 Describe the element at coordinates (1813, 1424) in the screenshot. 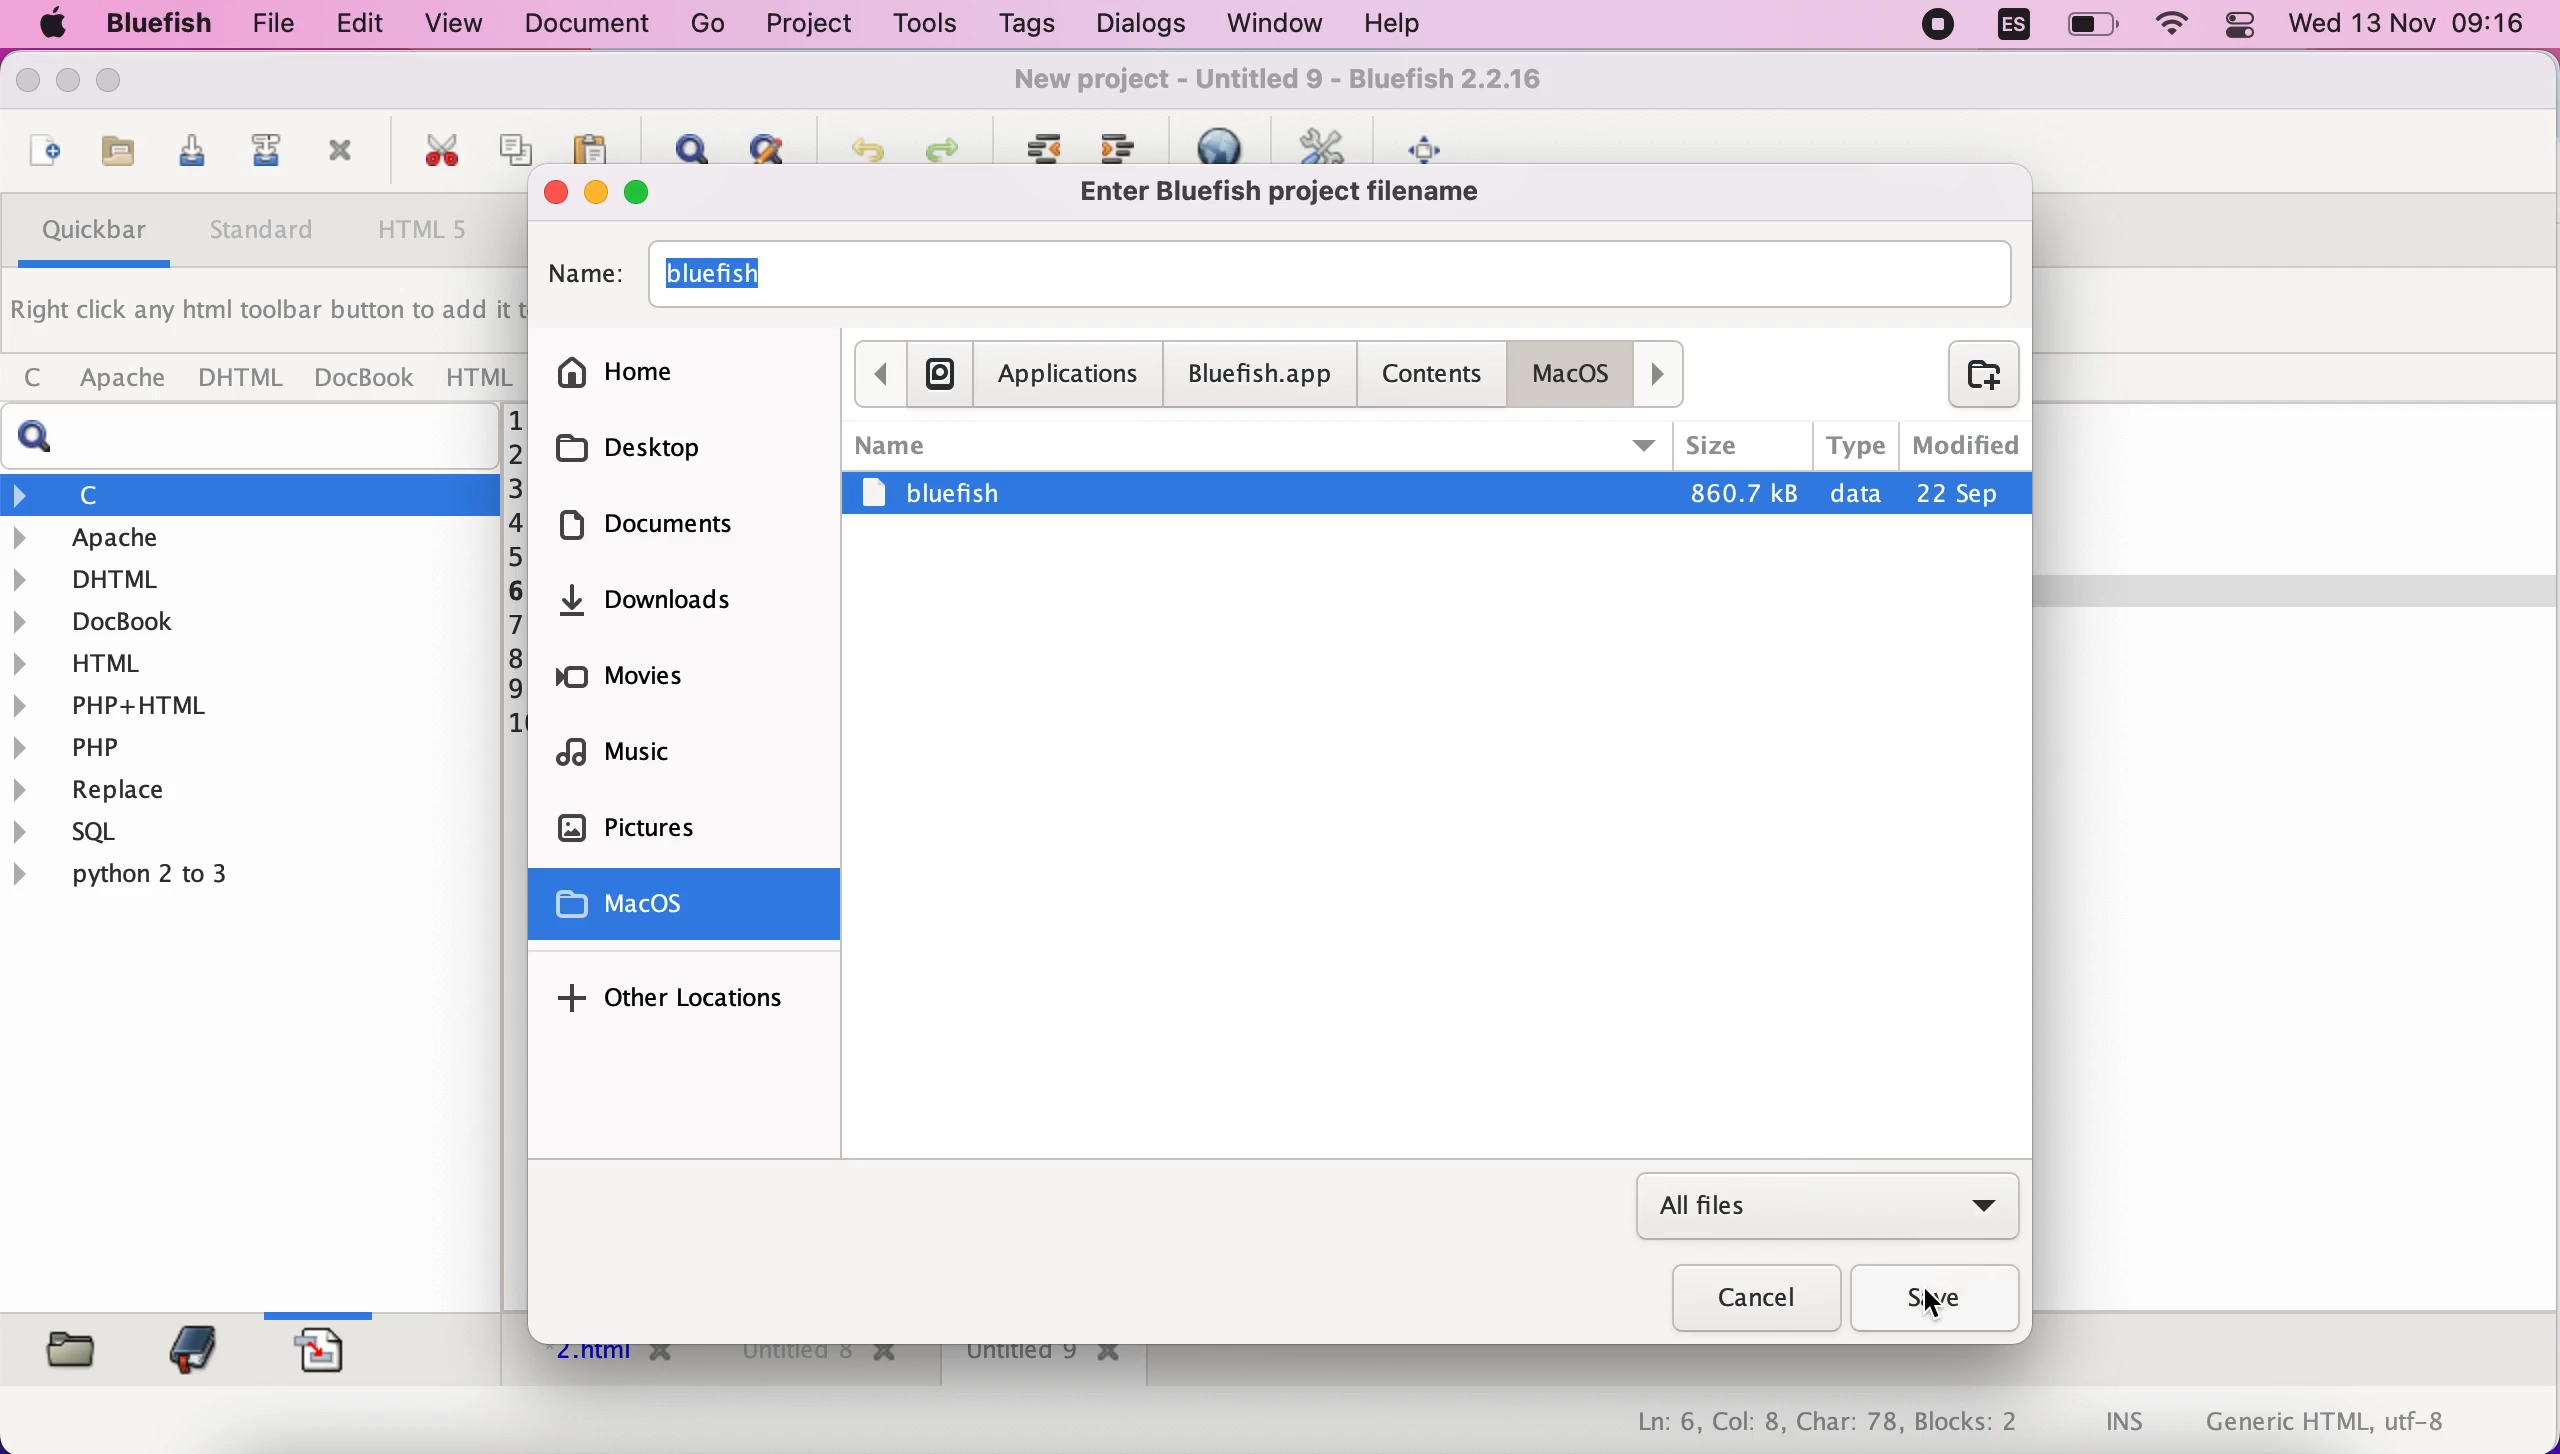

I see `lines, column, blocks` at that location.